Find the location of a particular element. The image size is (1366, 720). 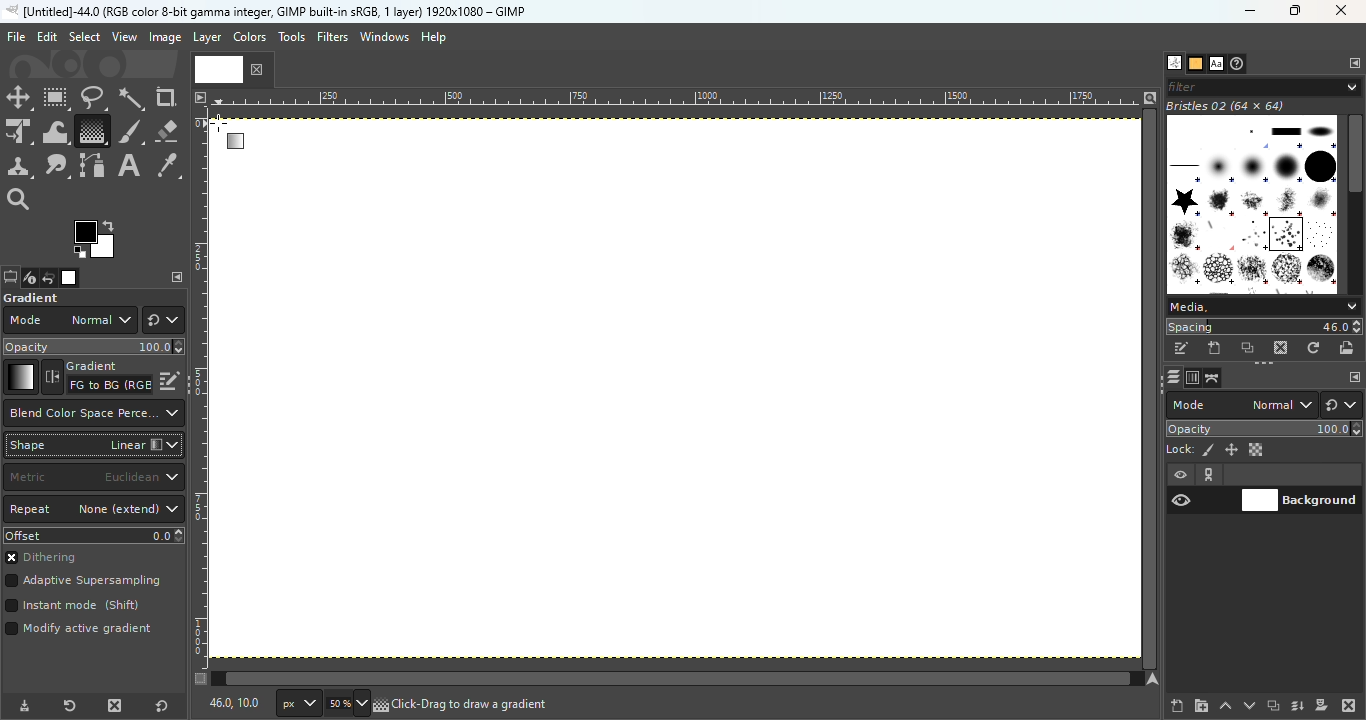

Navigate is located at coordinates (1155, 679).